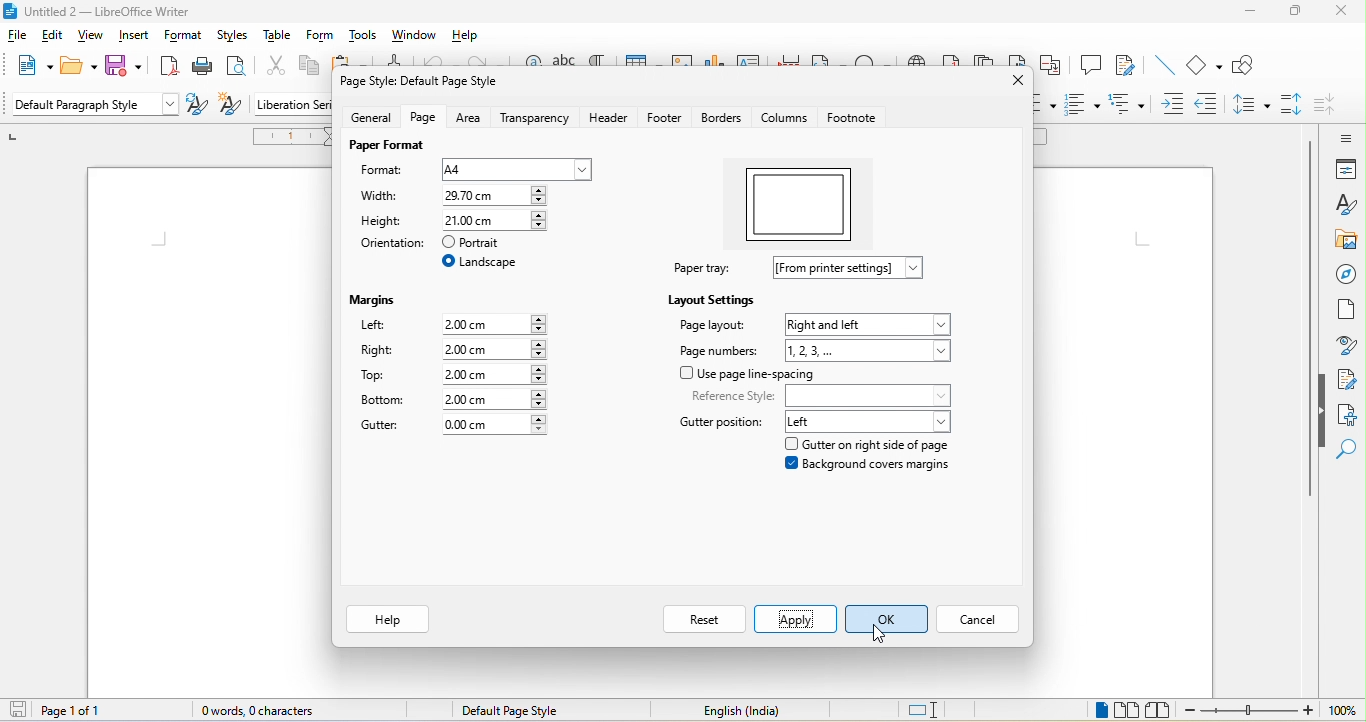  What do you see at coordinates (386, 198) in the screenshot?
I see `width` at bounding box center [386, 198].